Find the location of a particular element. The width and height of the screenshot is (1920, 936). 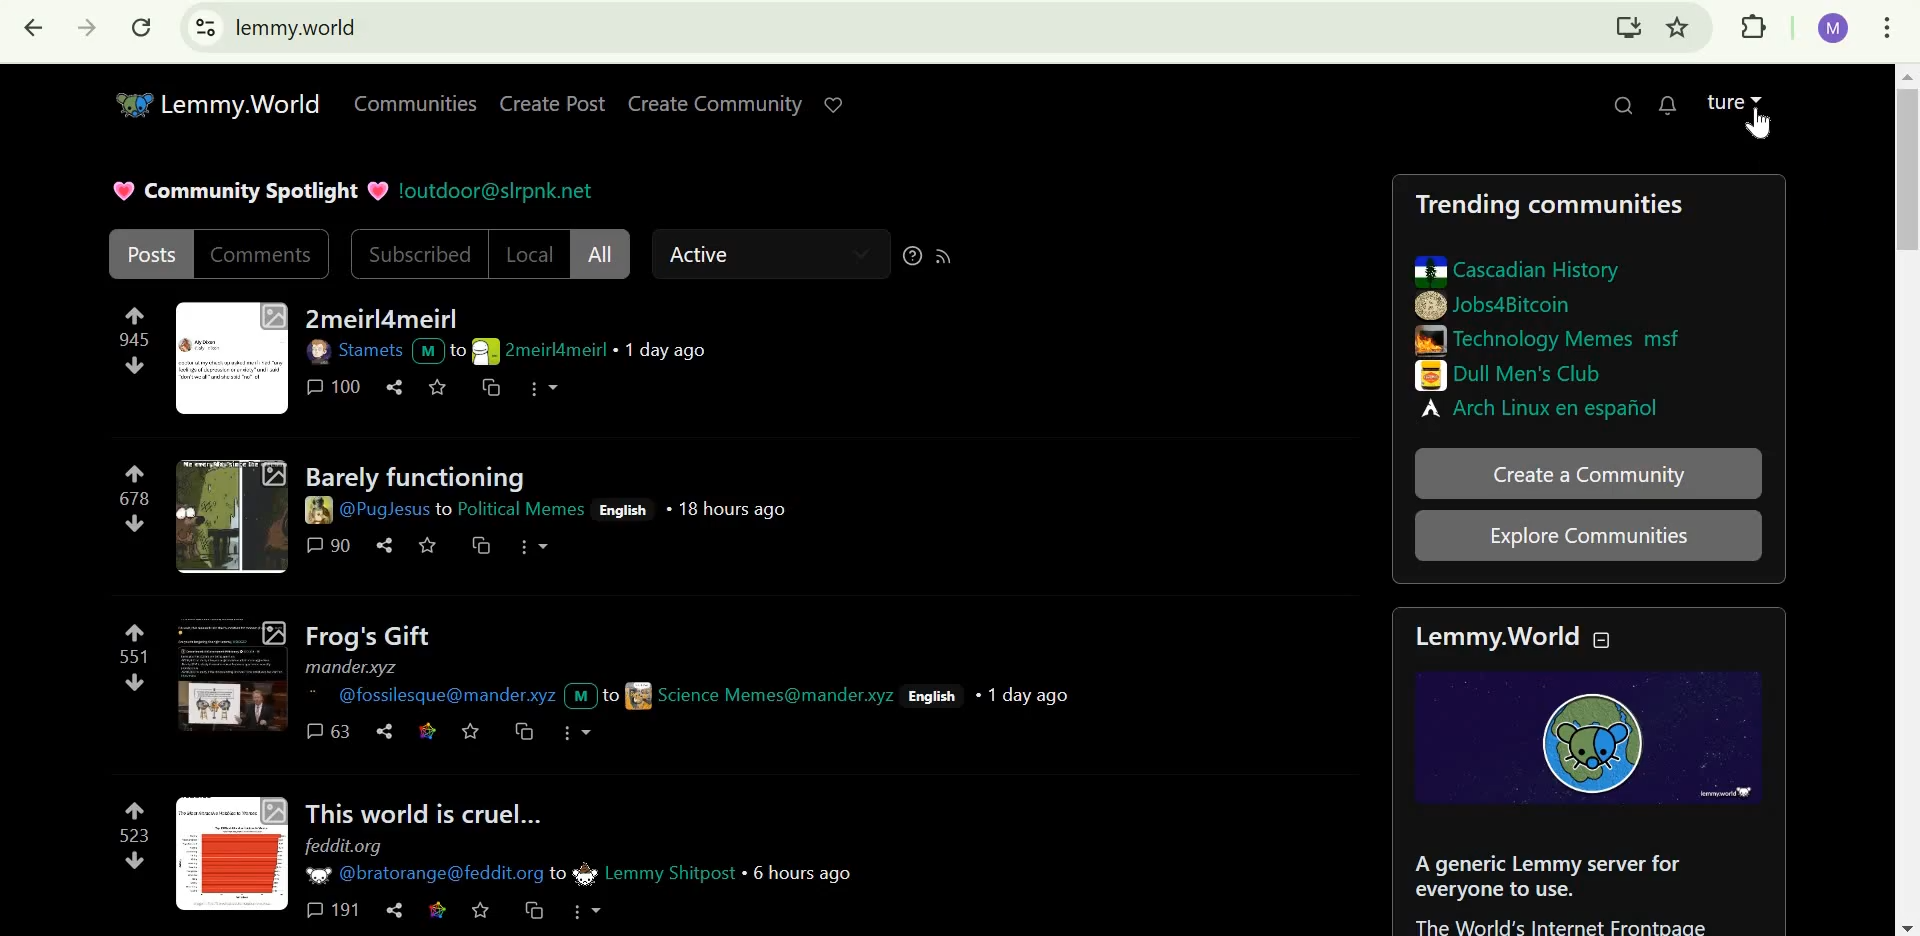

user ID is located at coordinates (426, 875).